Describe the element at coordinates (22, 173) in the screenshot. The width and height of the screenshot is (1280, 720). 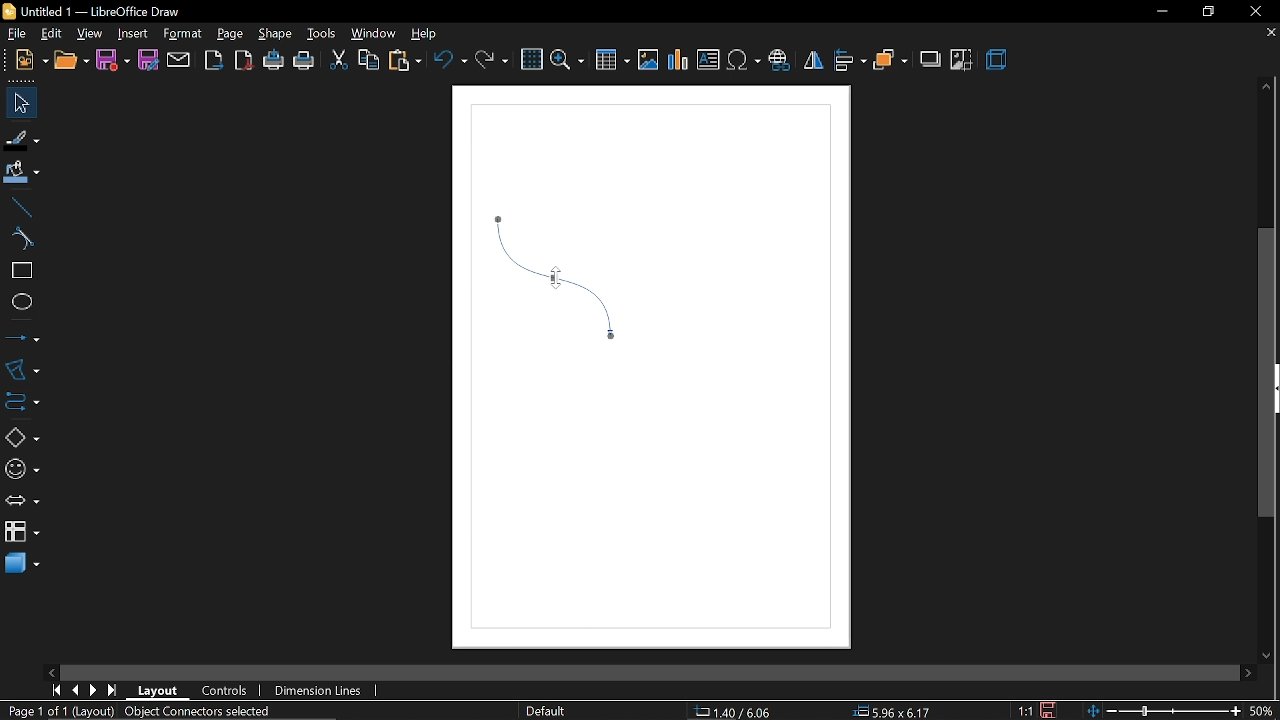
I see `fill color` at that location.